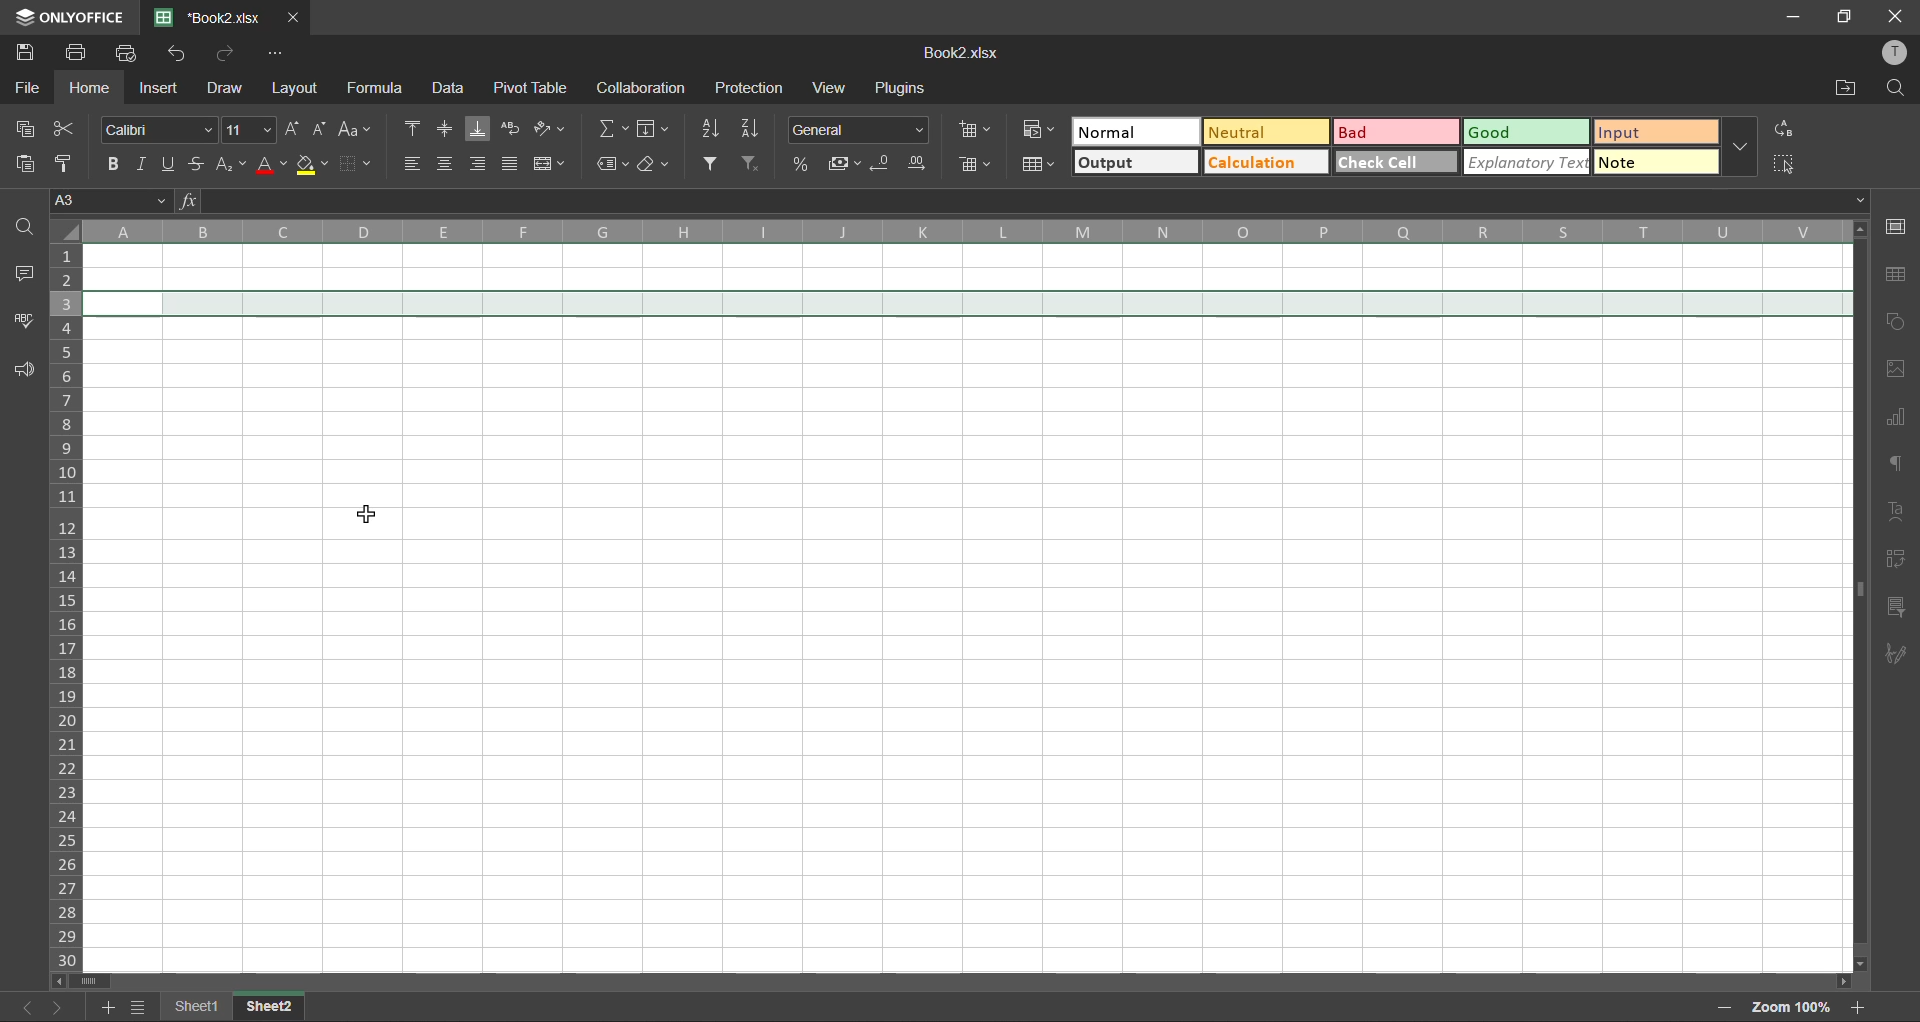 Image resolution: width=1920 pixels, height=1022 pixels. What do you see at coordinates (714, 164) in the screenshot?
I see `filter` at bounding box center [714, 164].